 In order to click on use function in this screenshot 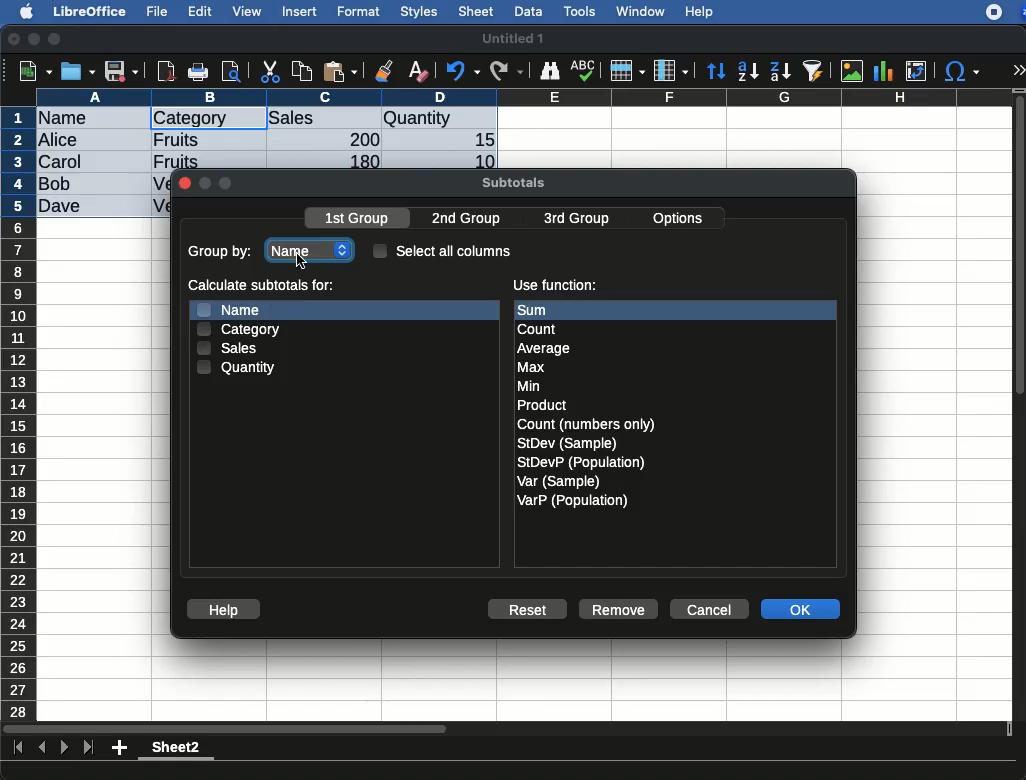, I will do `click(554, 286)`.